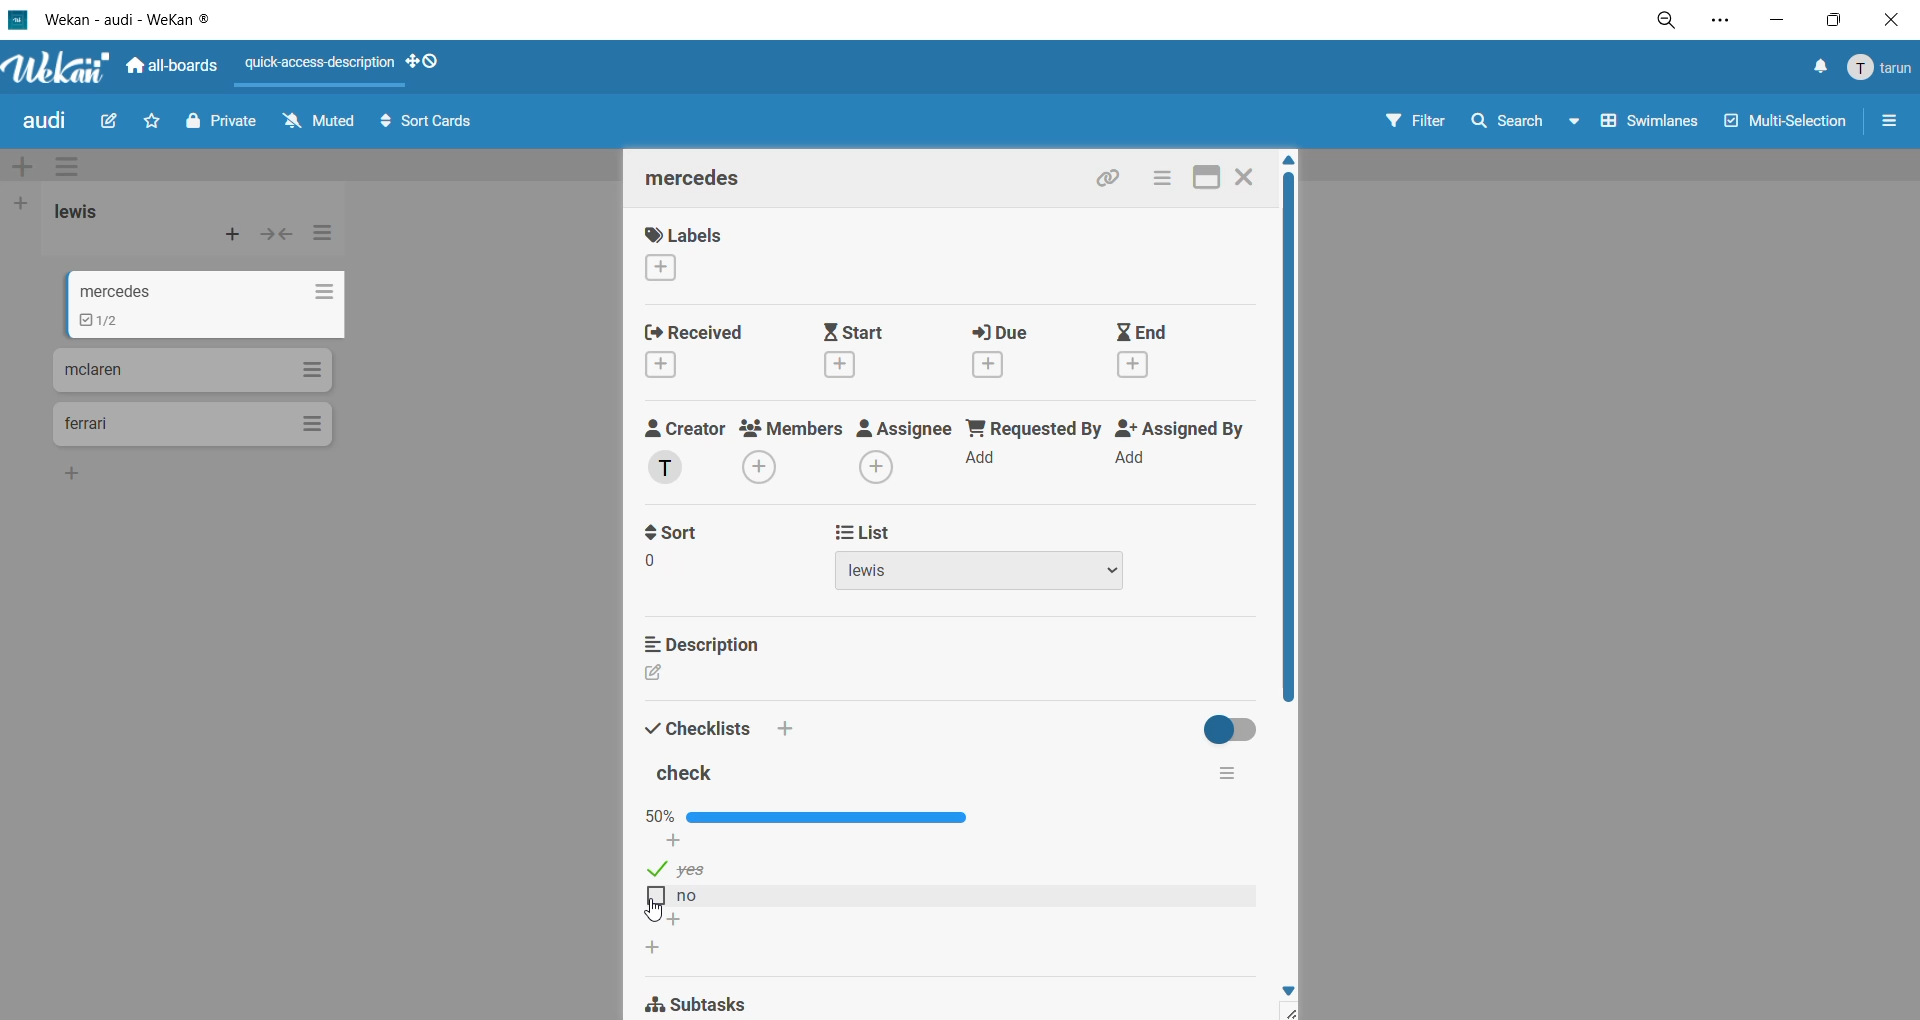 This screenshot has height=1020, width=1920. What do you see at coordinates (708, 647) in the screenshot?
I see `description` at bounding box center [708, 647].